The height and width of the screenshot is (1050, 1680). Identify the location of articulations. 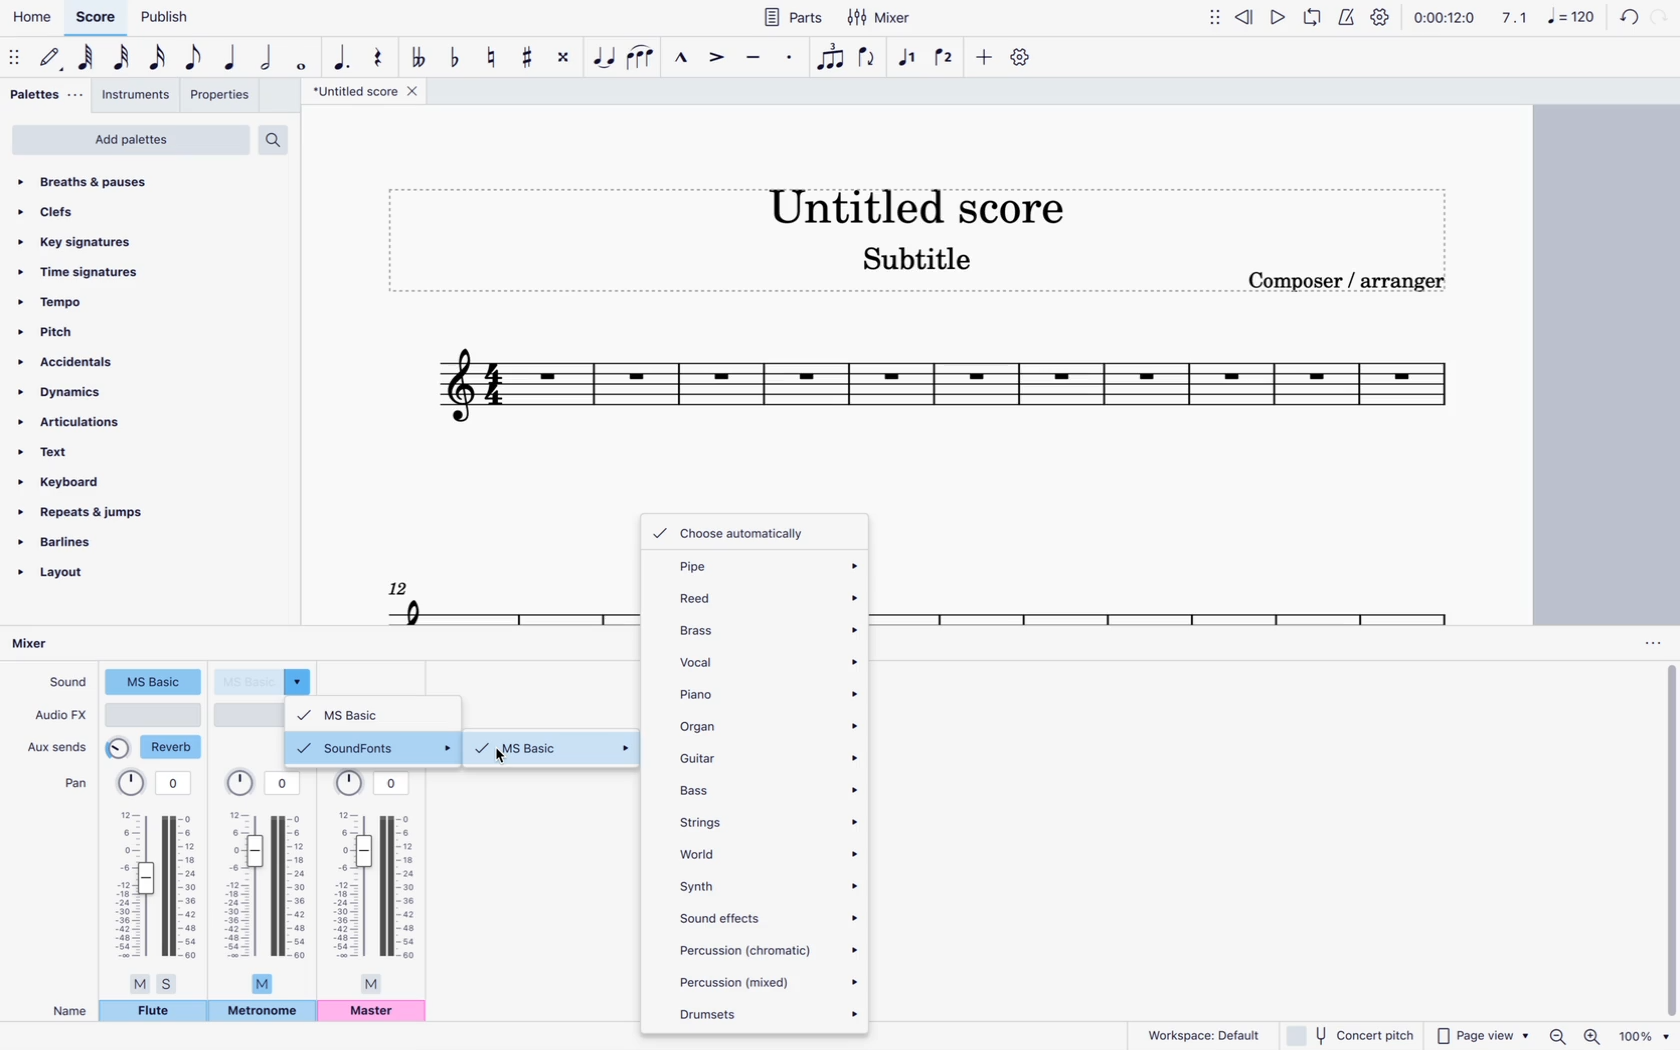
(97, 422).